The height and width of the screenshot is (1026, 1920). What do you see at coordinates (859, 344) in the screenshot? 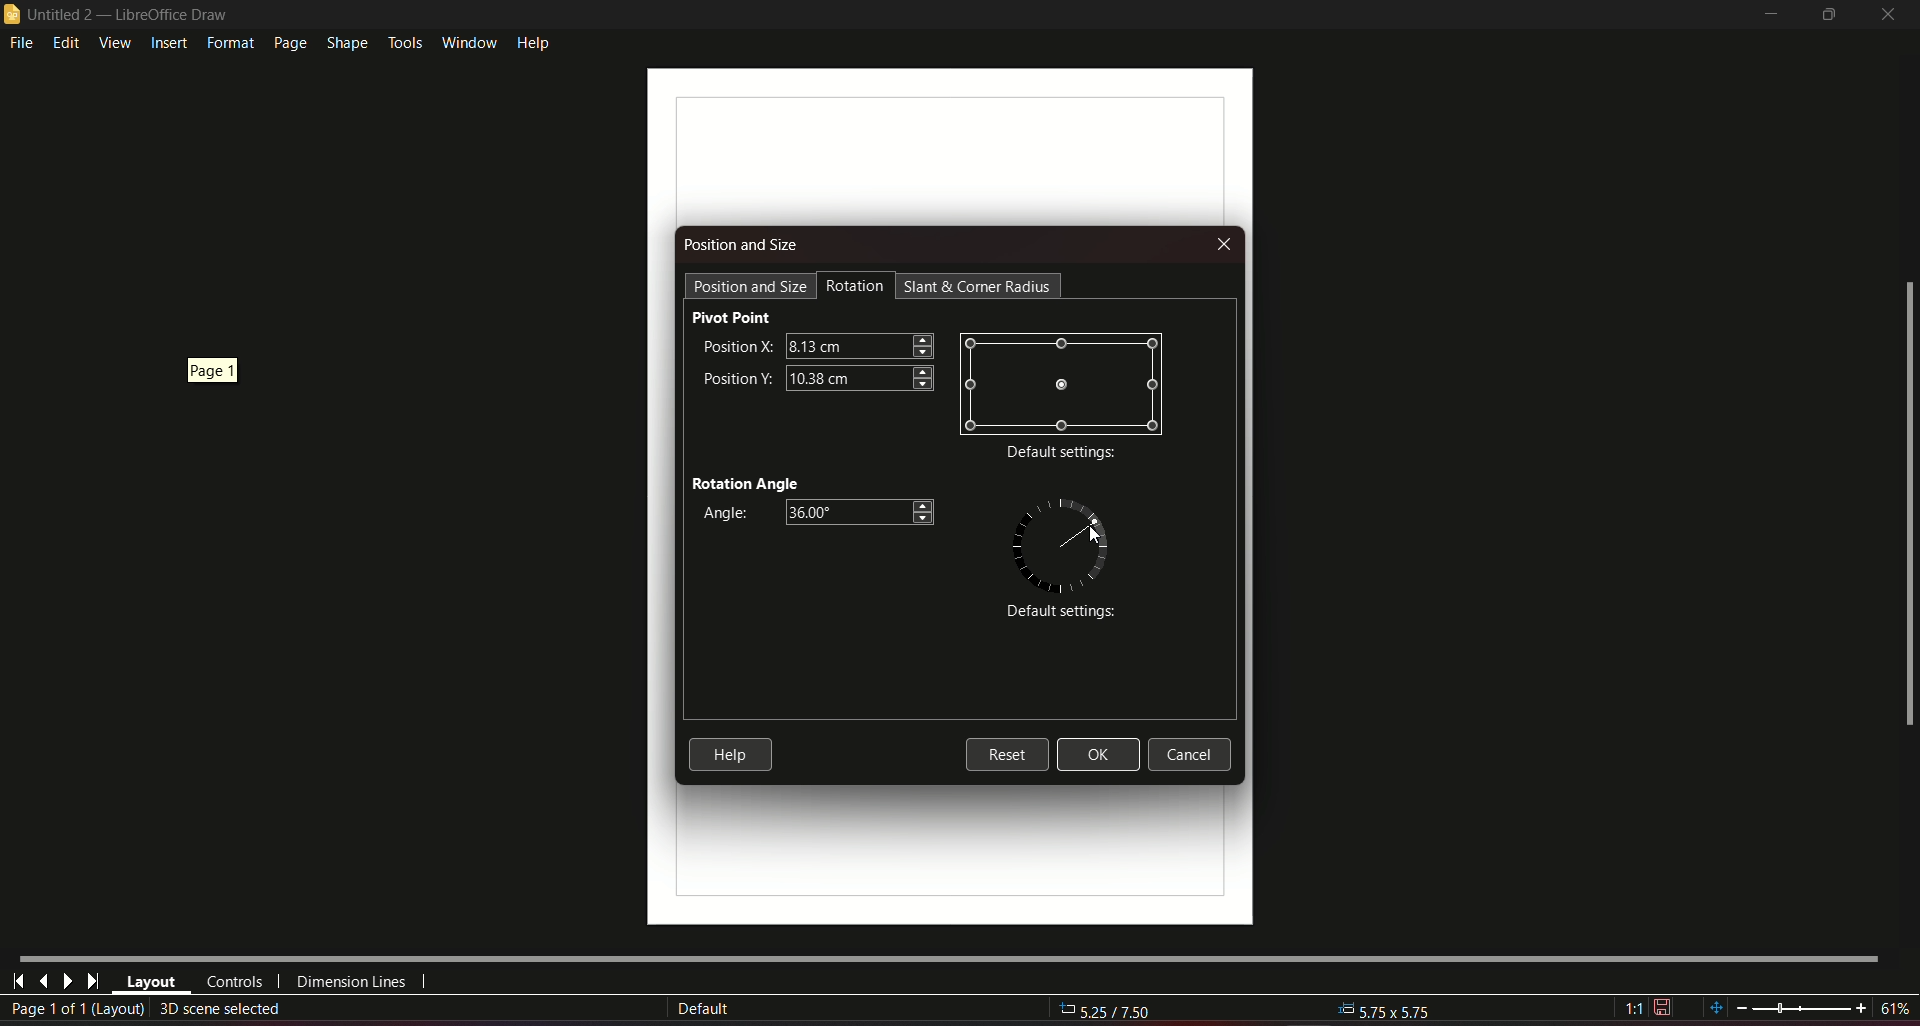
I see `textbox` at bounding box center [859, 344].